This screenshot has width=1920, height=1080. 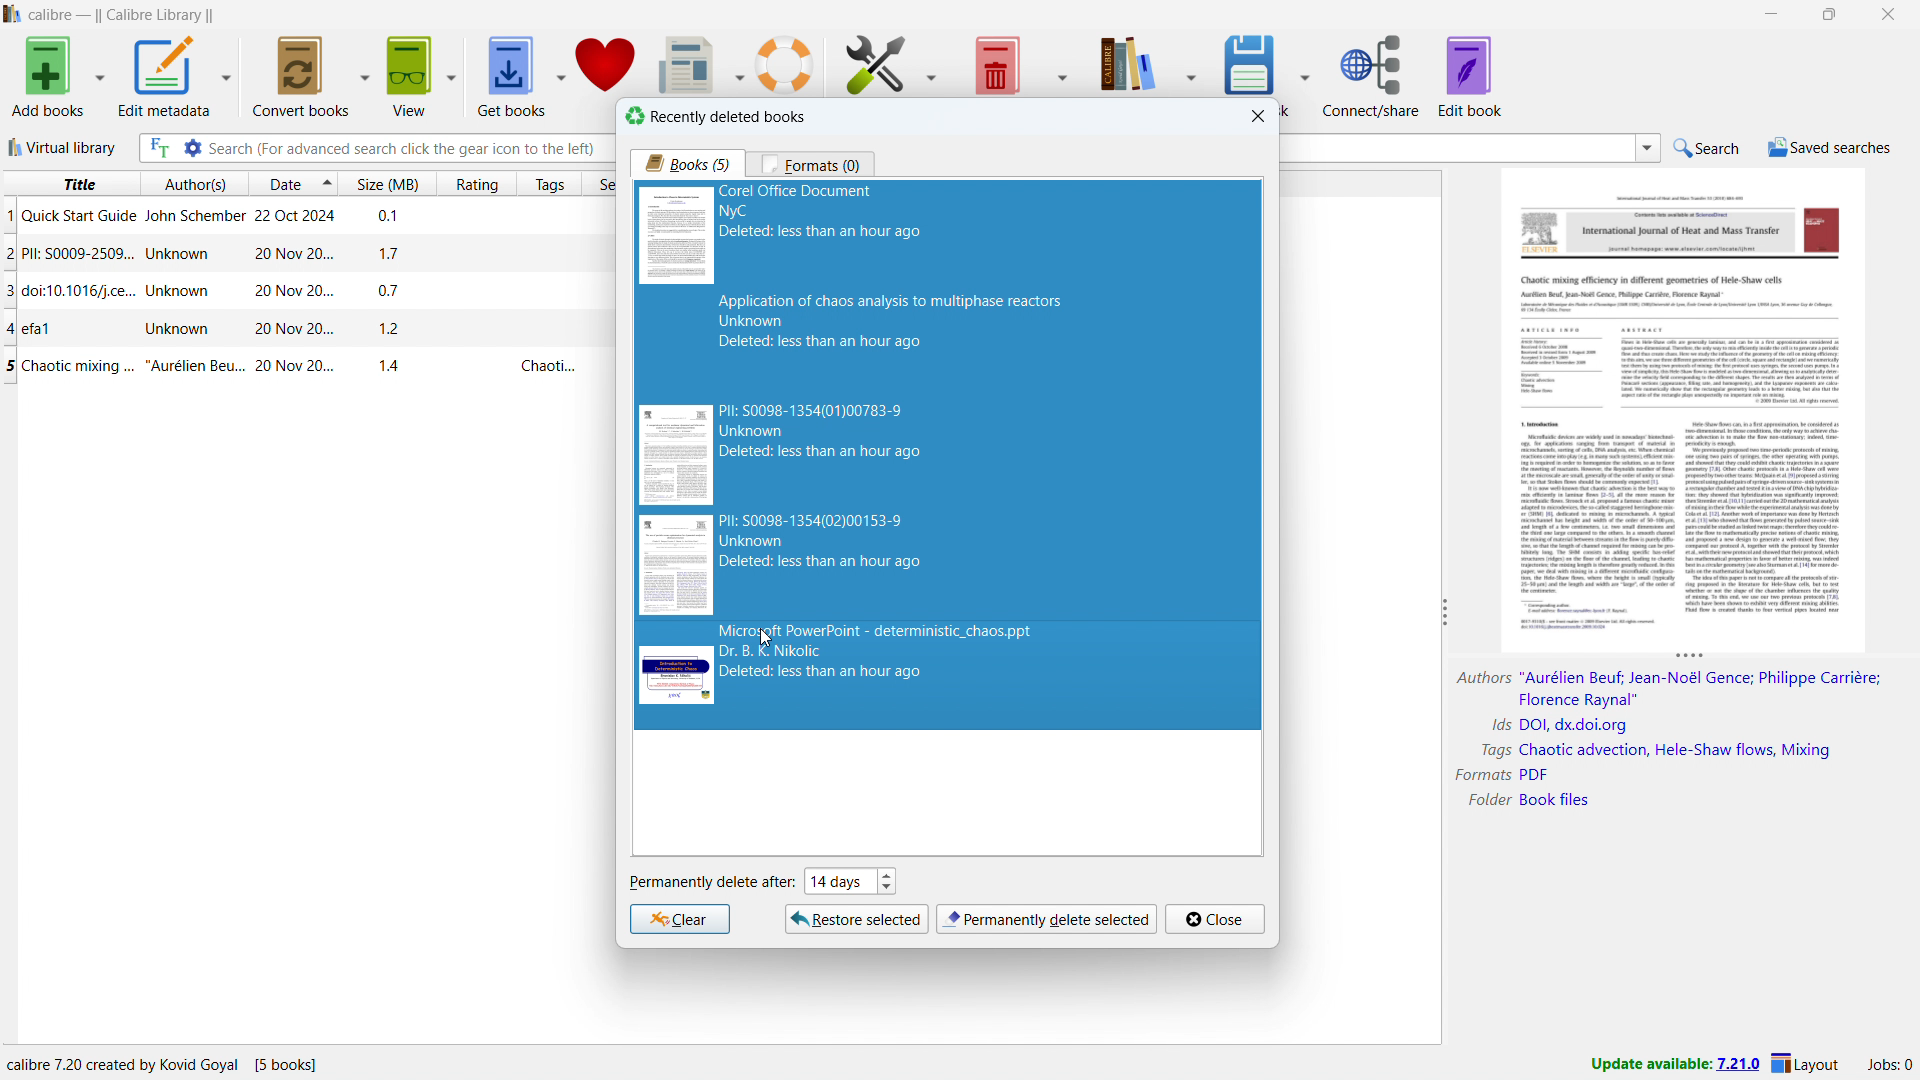 I want to click on single book entry, so click(x=295, y=367).